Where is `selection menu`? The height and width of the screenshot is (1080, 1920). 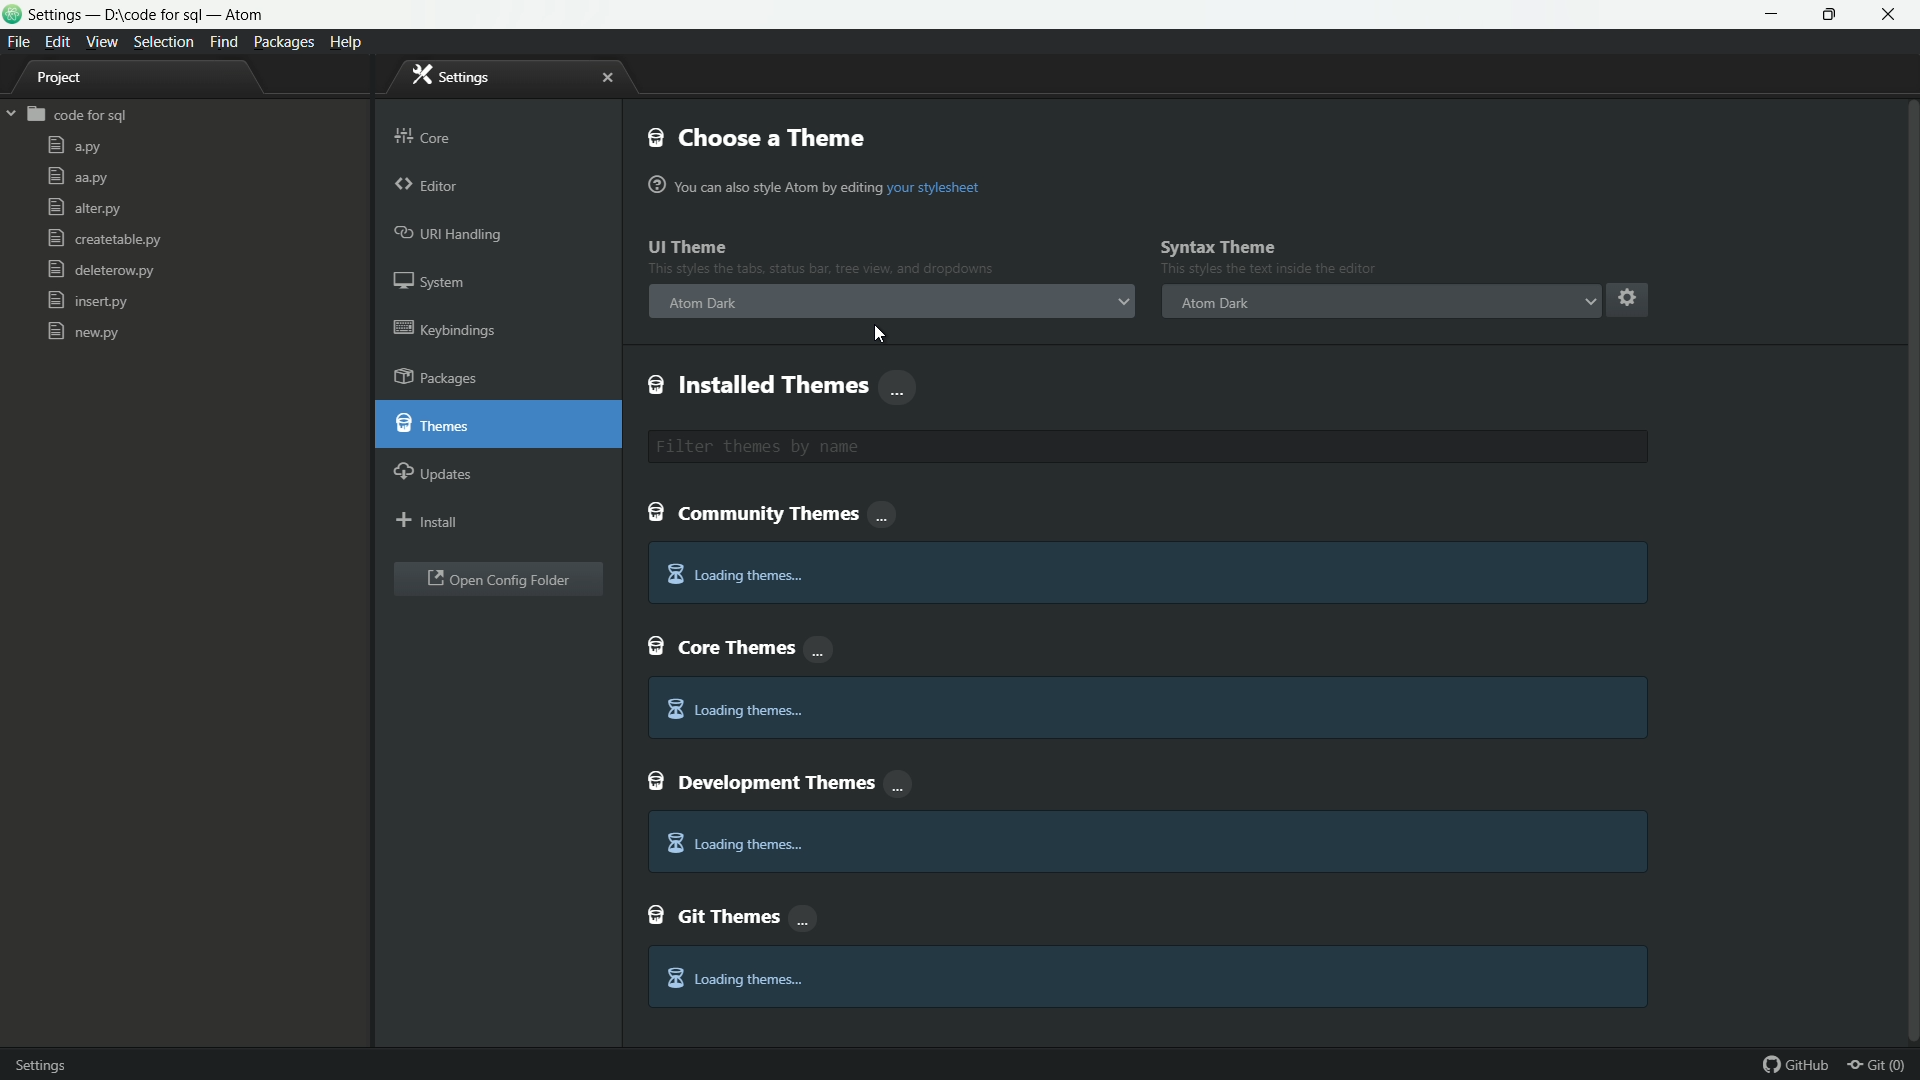
selection menu is located at coordinates (163, 43).